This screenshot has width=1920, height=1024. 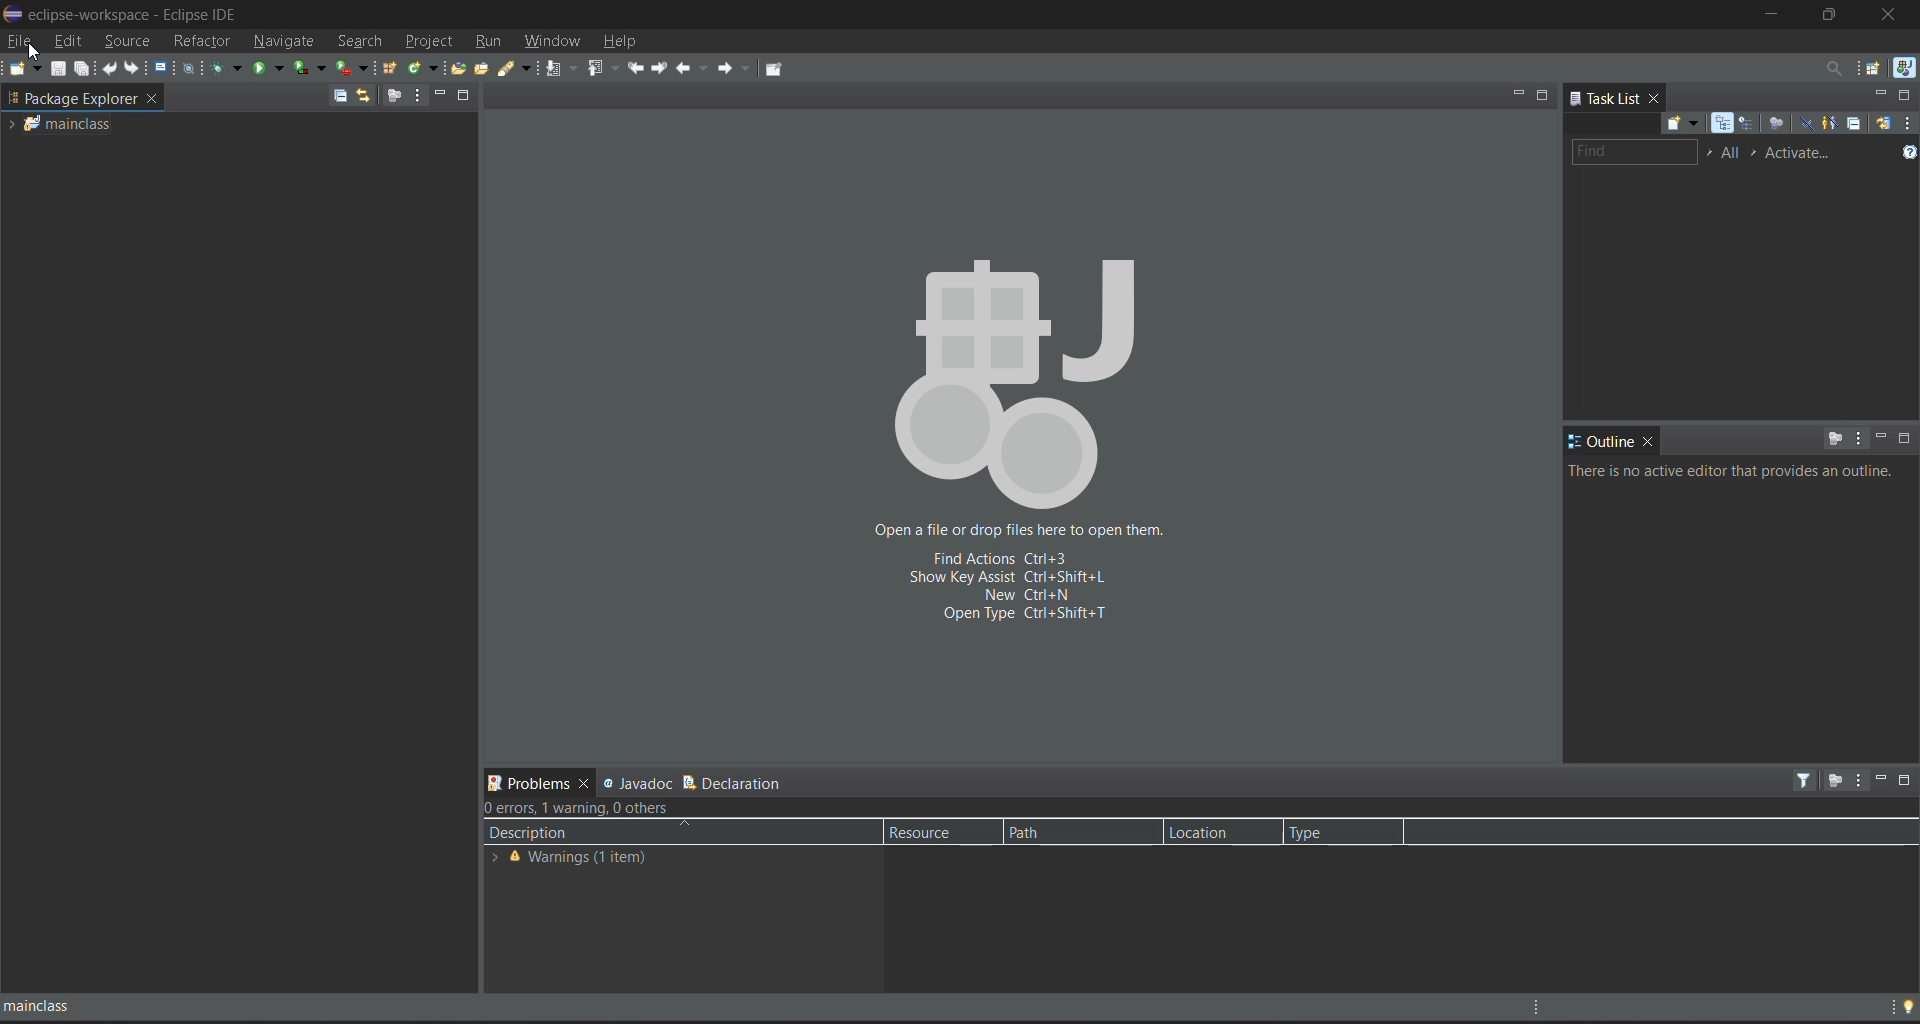 What do you see at coordinates (1213, 831) in the screenshot?
I see `location` at bounding box center [1213, 831].